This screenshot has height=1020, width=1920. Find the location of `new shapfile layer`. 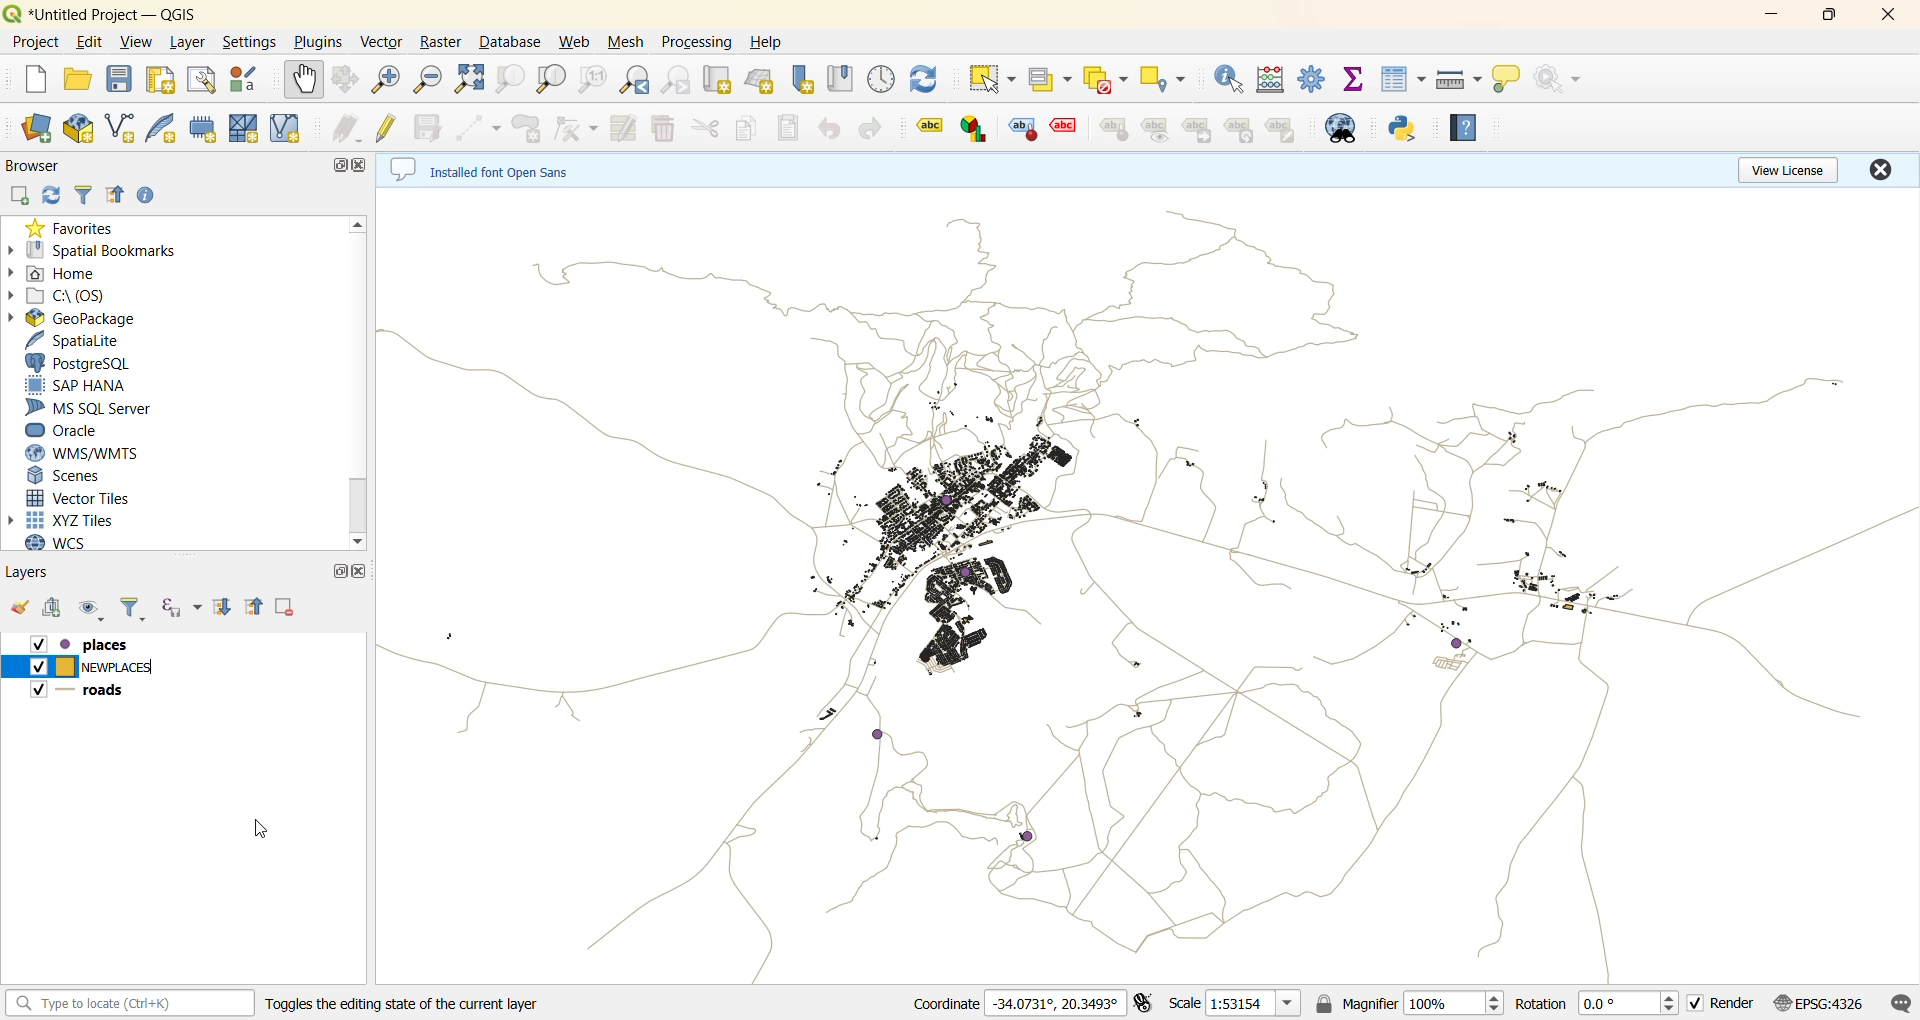

new shapfile layer is located at coordinates (121, 131).